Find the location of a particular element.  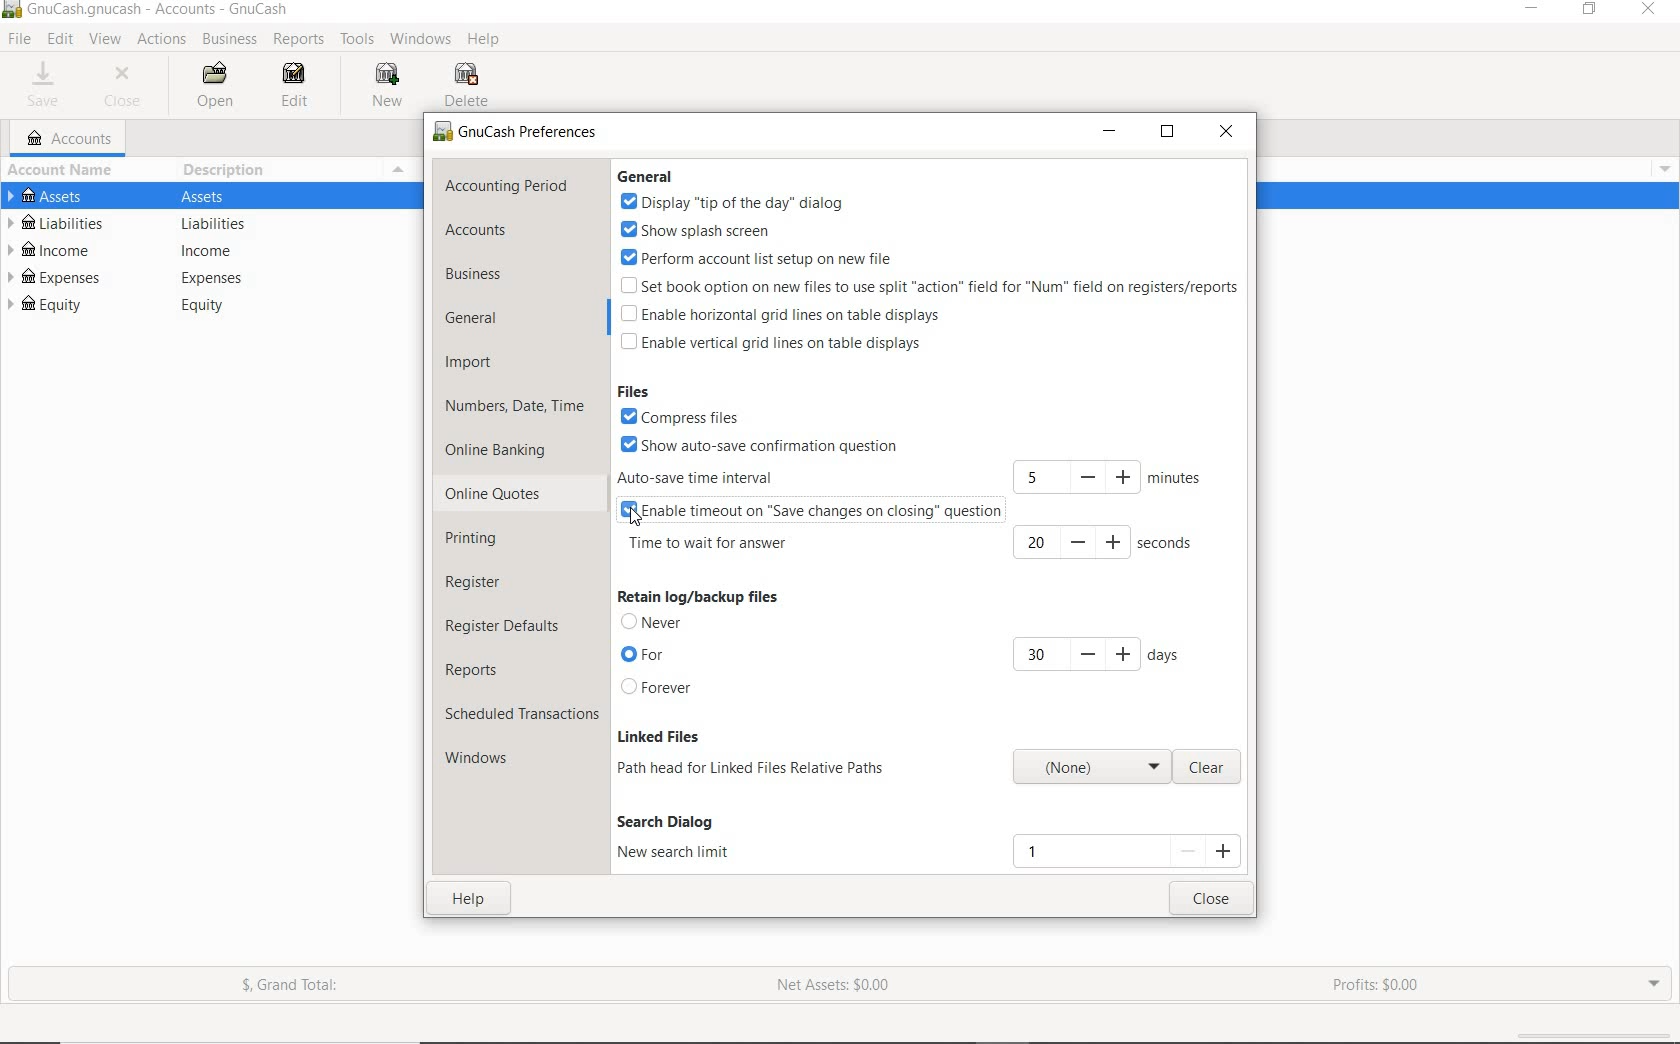

forever is located at coordinates (661, 688).